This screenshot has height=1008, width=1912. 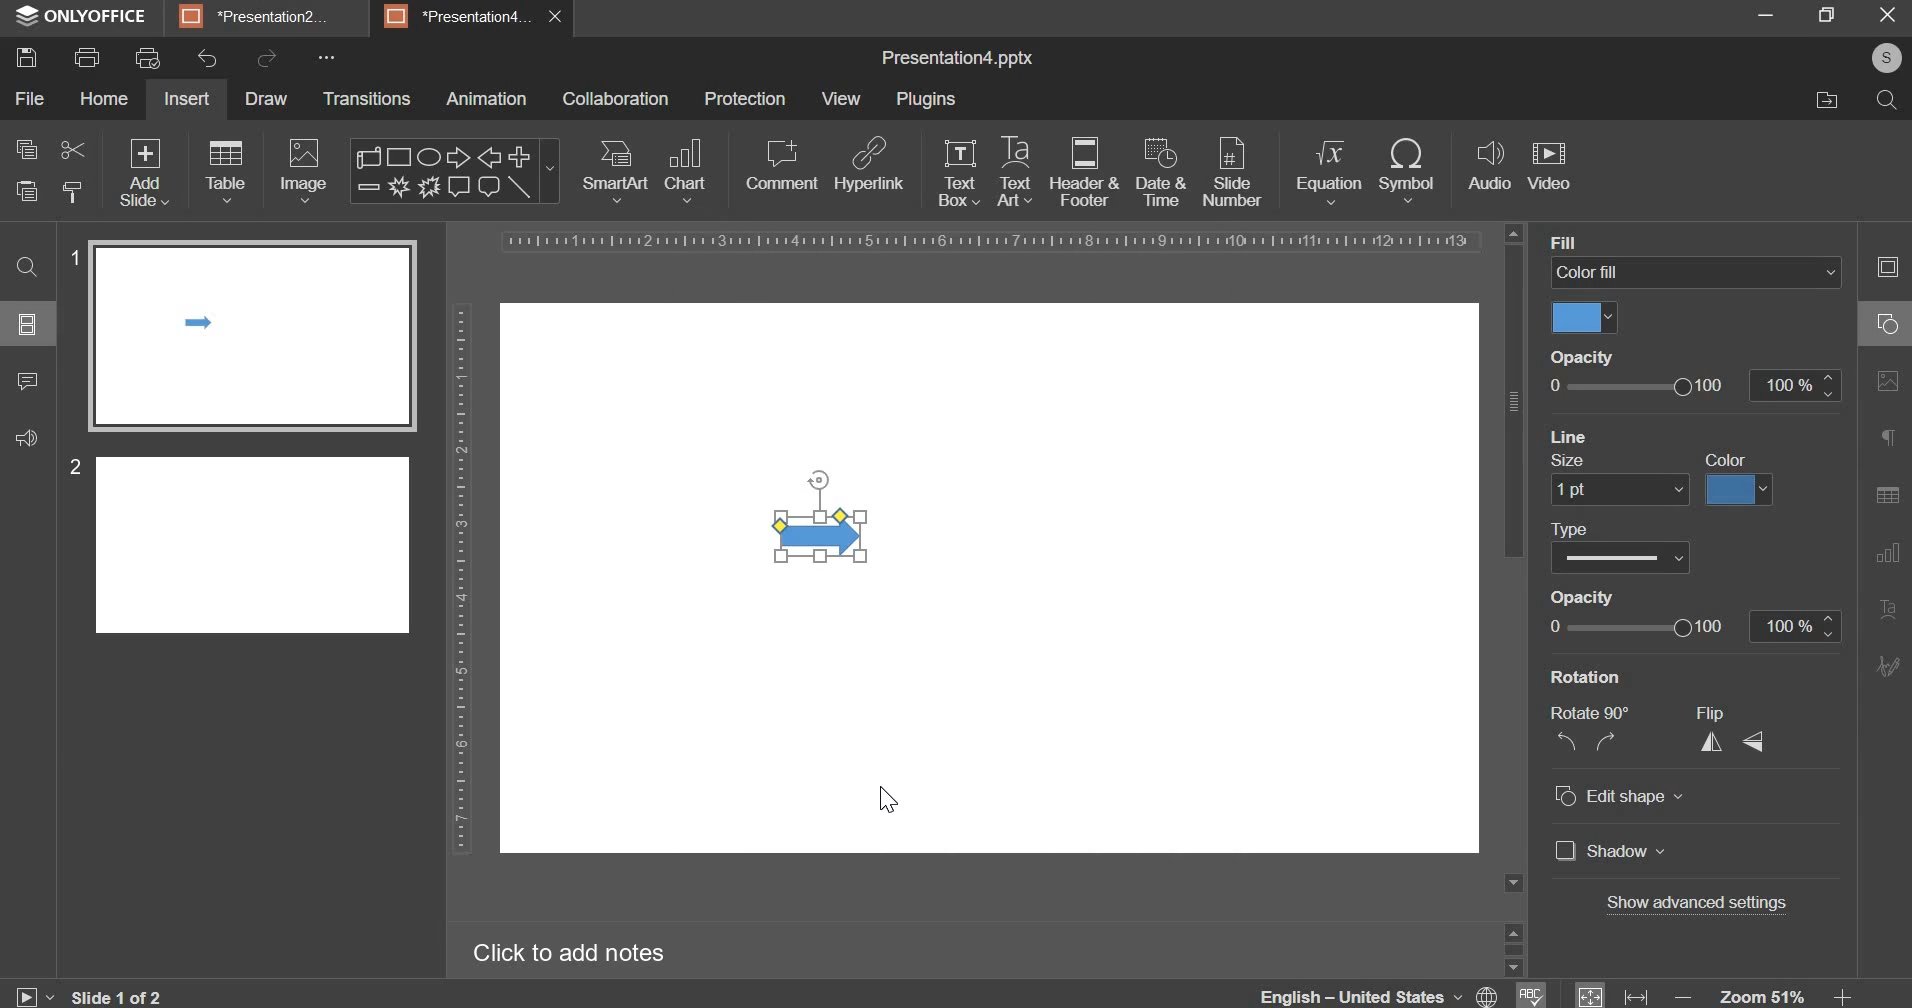 What do you see at coordinates (1409, 168) in the screenshot?
I see `symbol` at bounding box center [1409, 168].